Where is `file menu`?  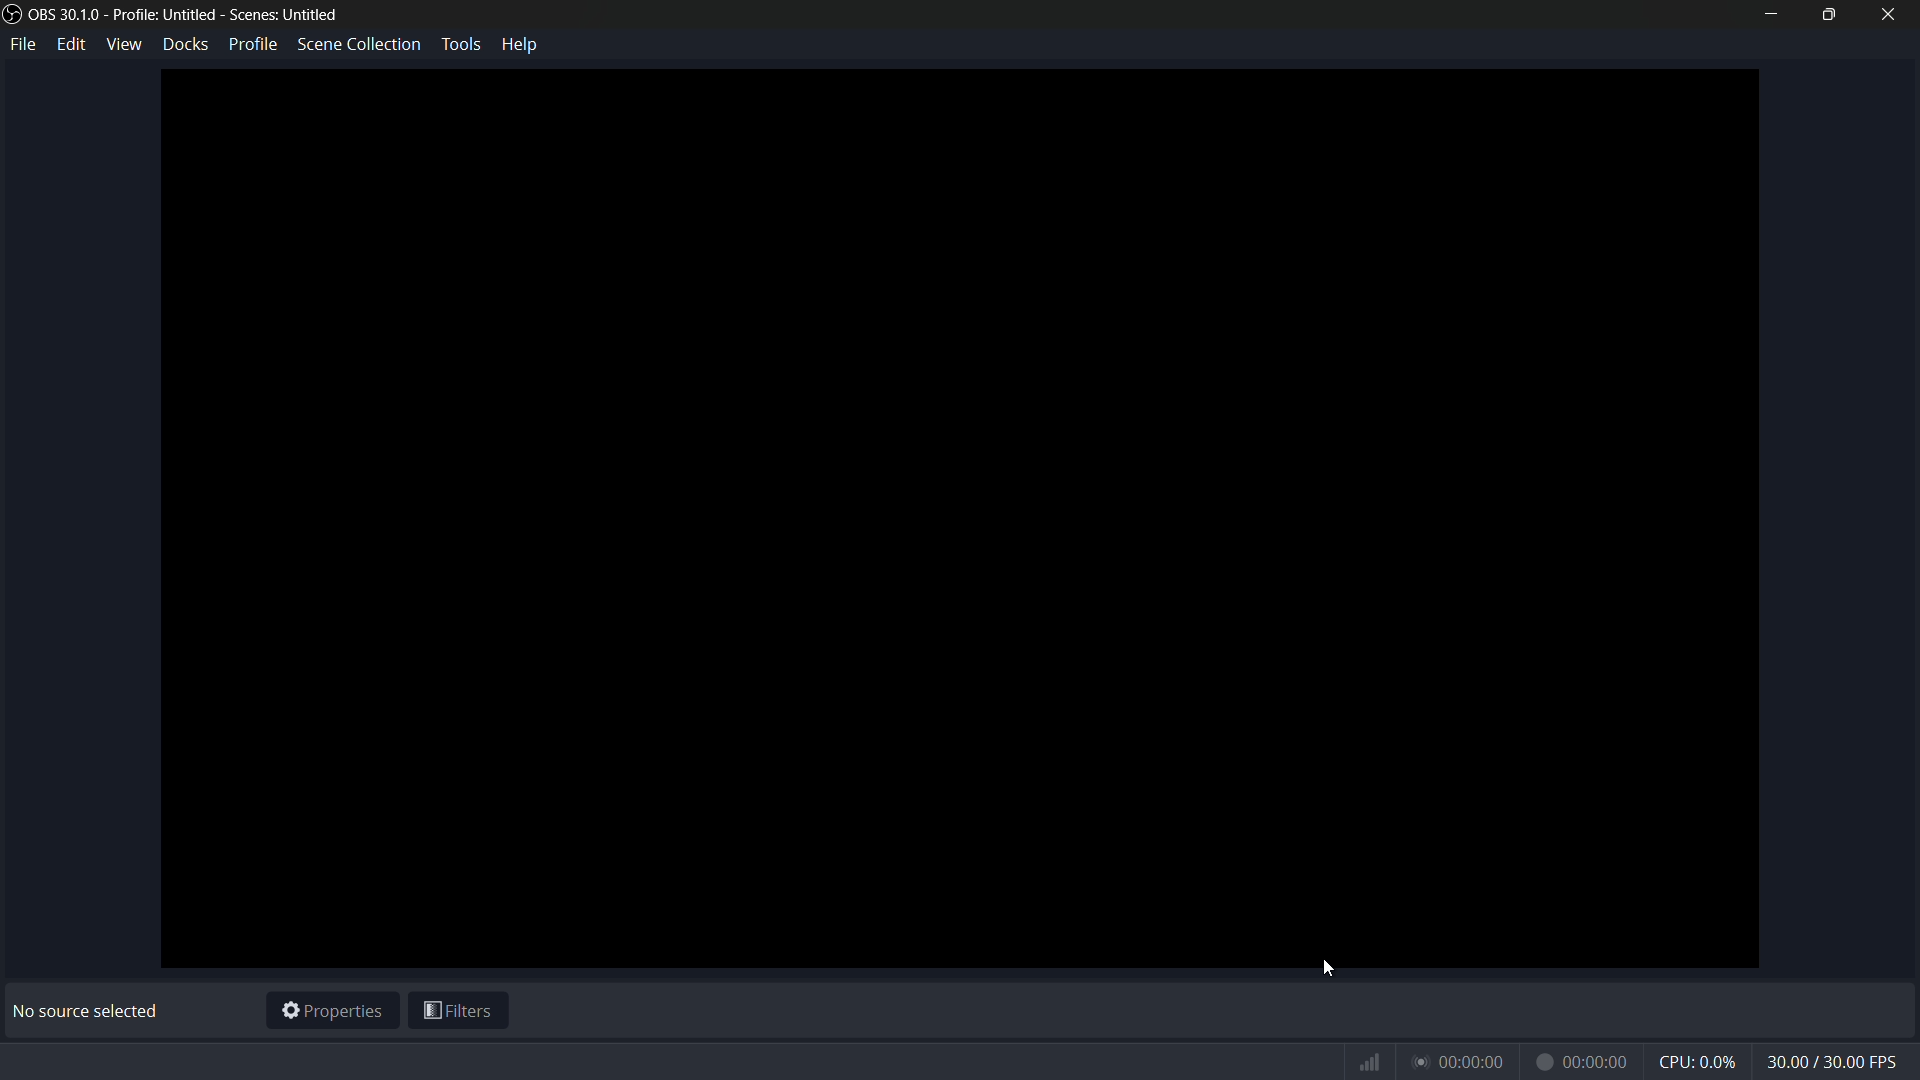
file menu is located at coordinates (24, 45).